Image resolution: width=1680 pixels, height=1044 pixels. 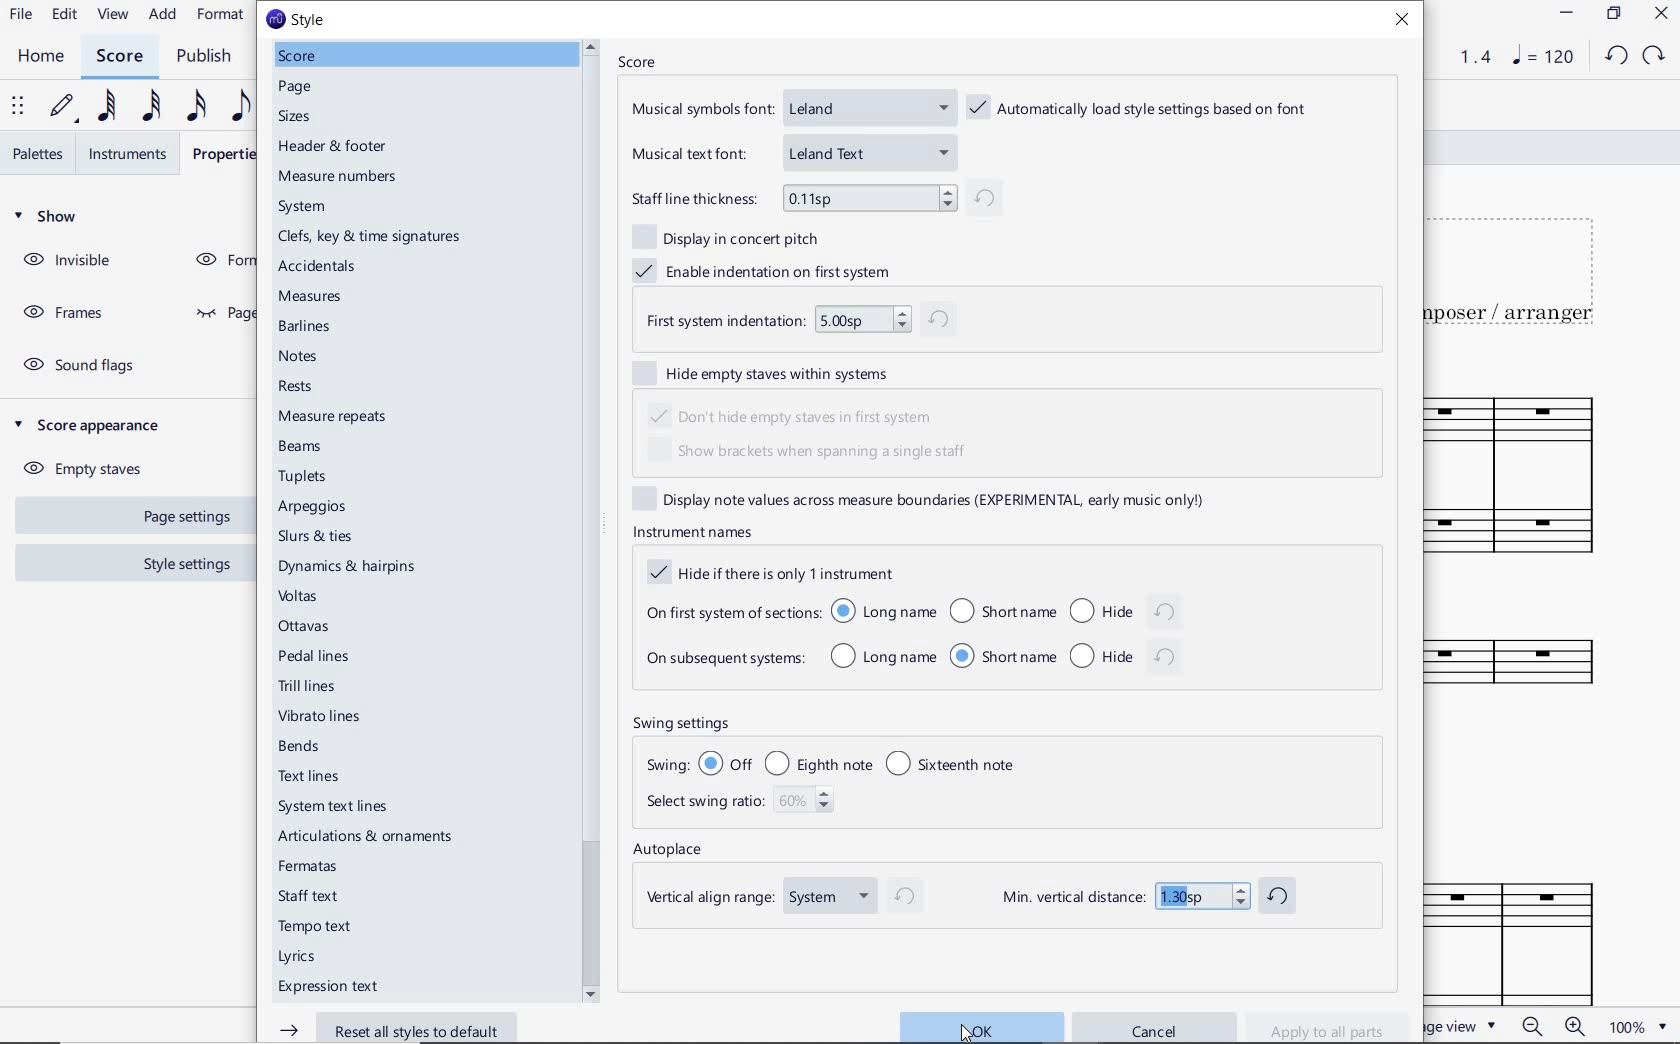 I want to click on MUSICAL TEXT FONT, so click(x=791, y=151).